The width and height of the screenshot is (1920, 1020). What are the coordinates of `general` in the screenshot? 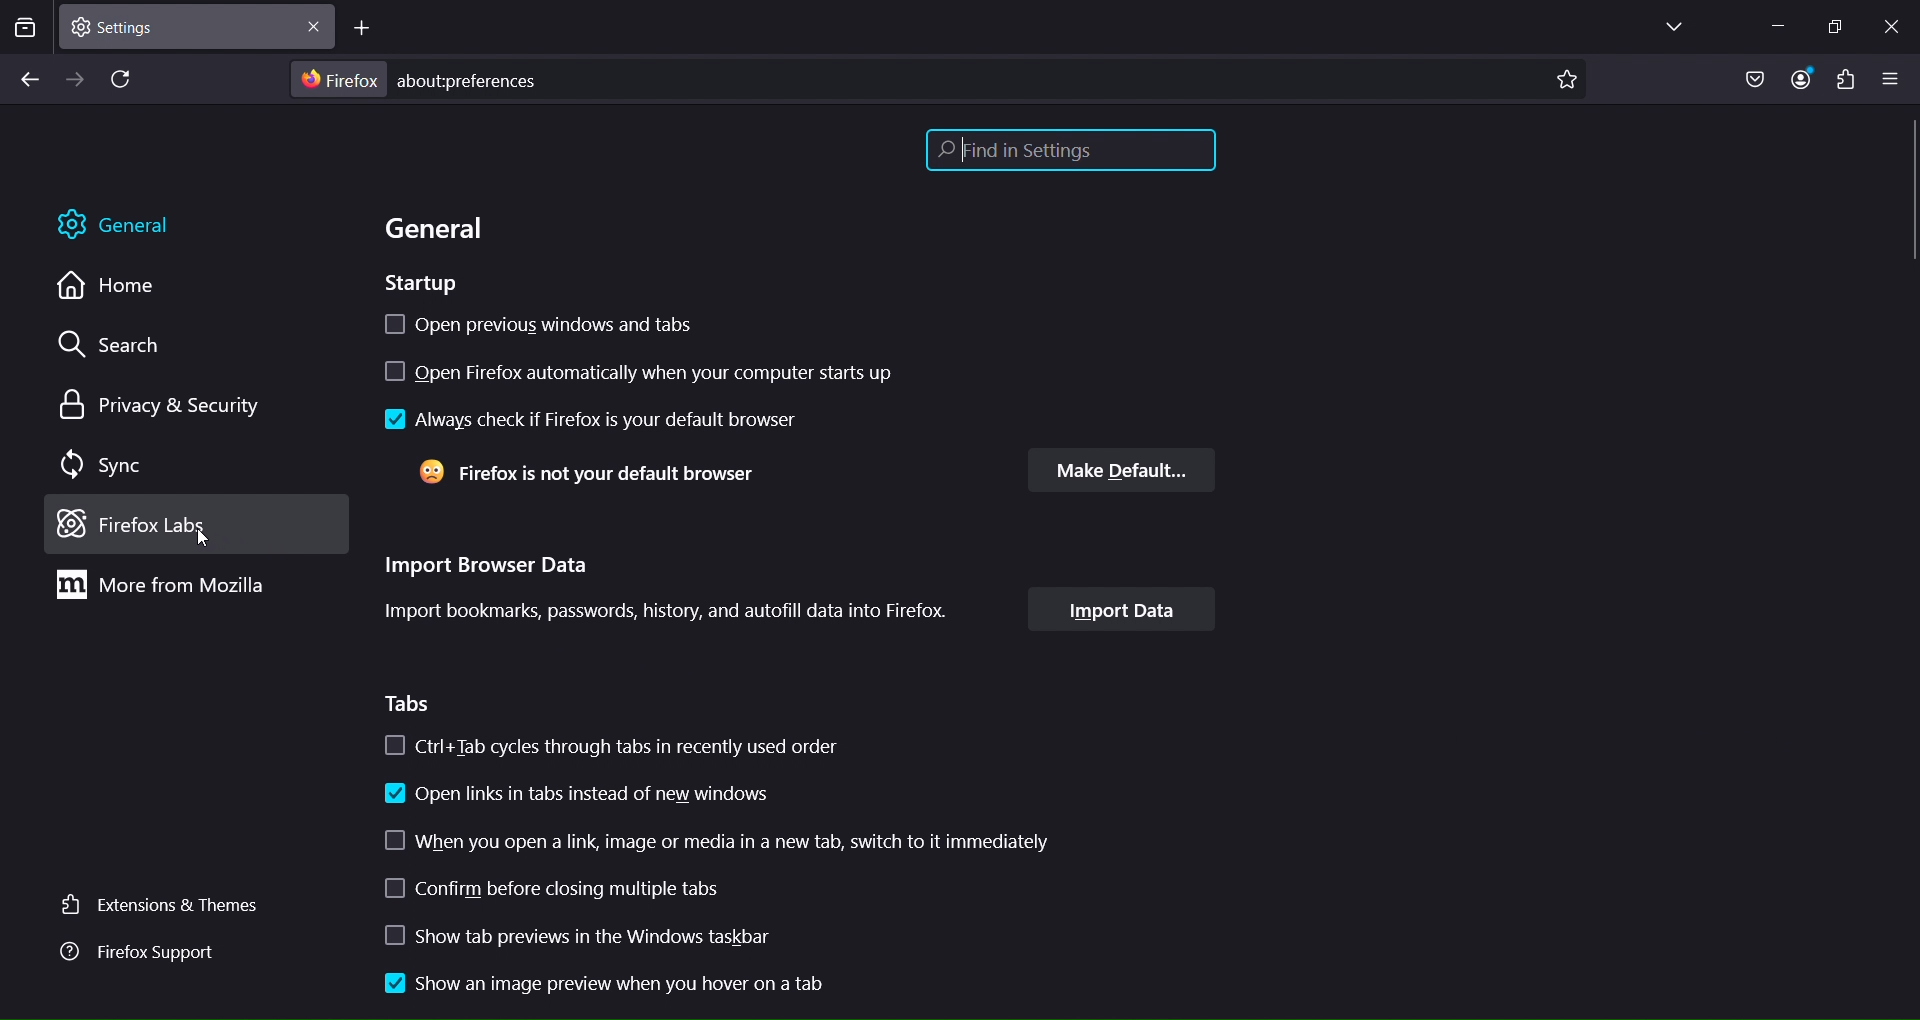 It's located at (441, 229).